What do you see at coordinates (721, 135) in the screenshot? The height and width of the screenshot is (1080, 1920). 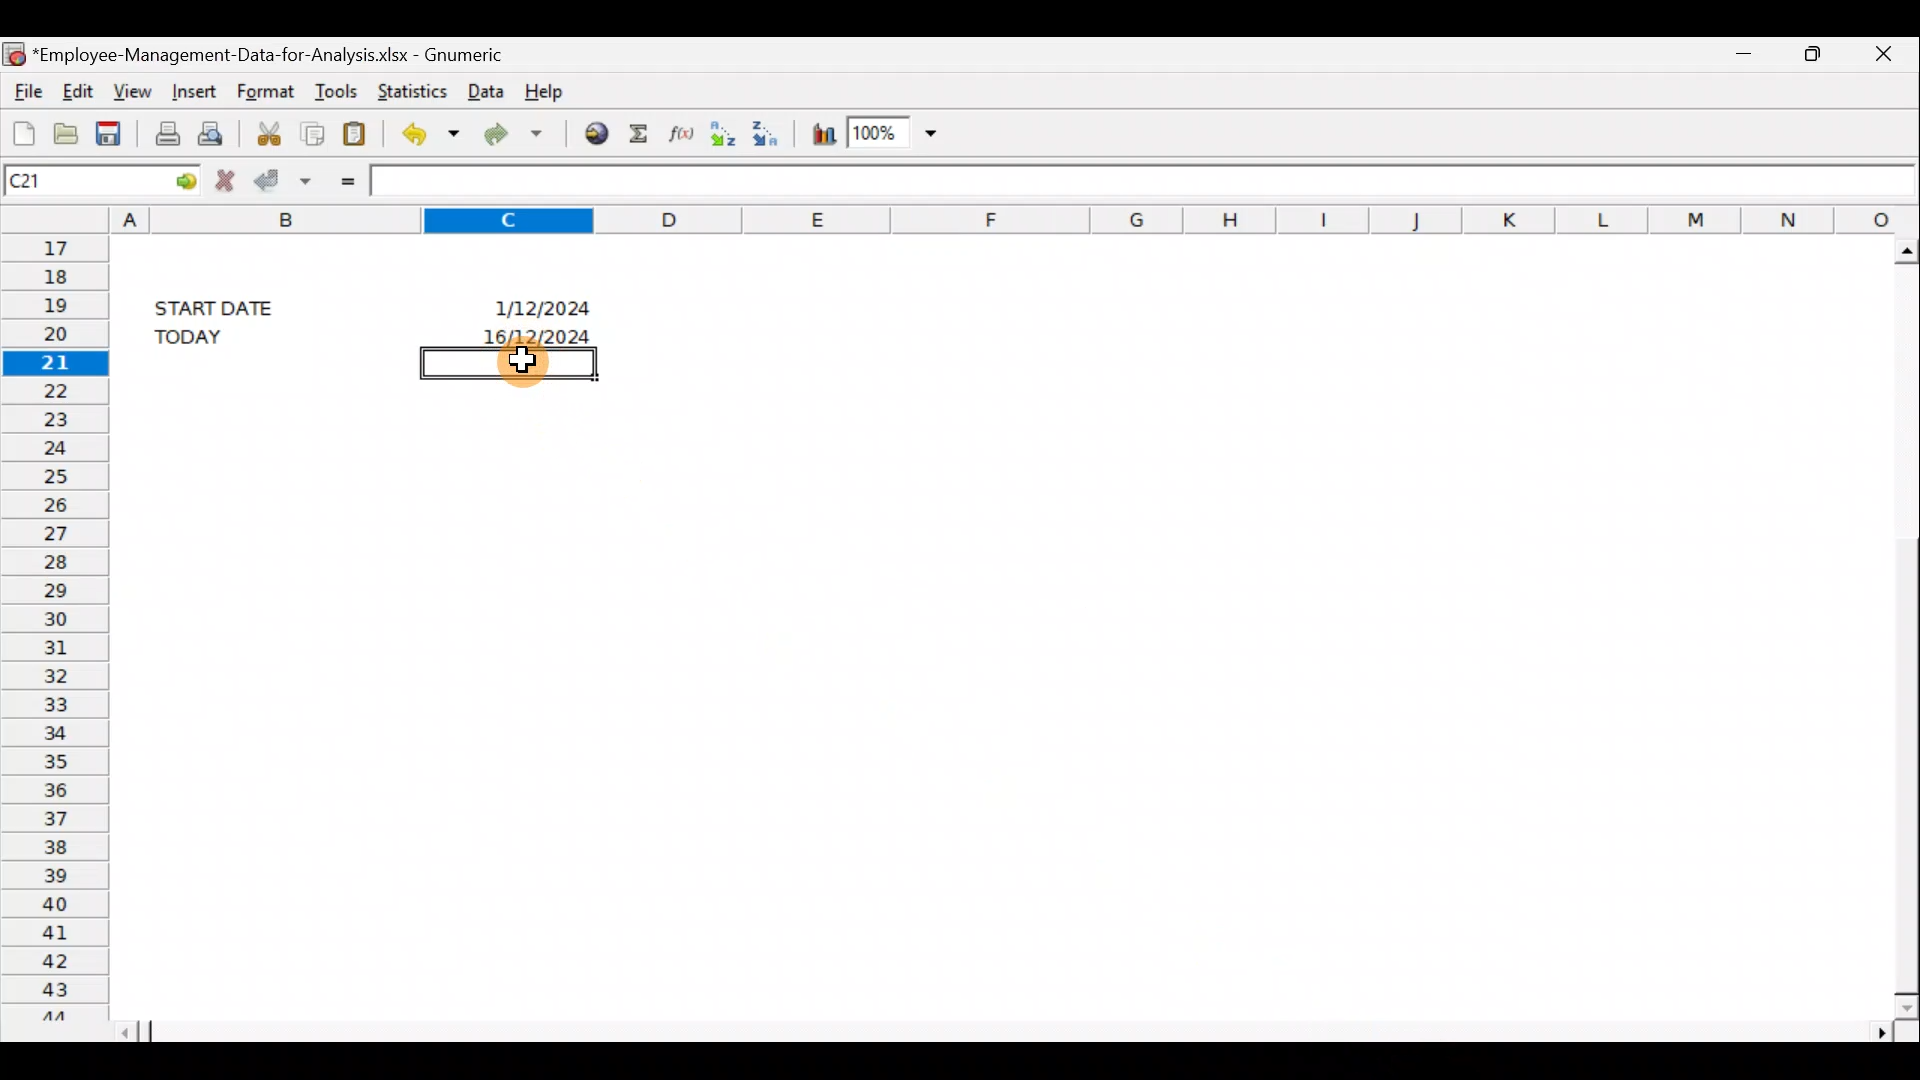 I see `Sort in Ascending order` at bounding box center [721, 135].